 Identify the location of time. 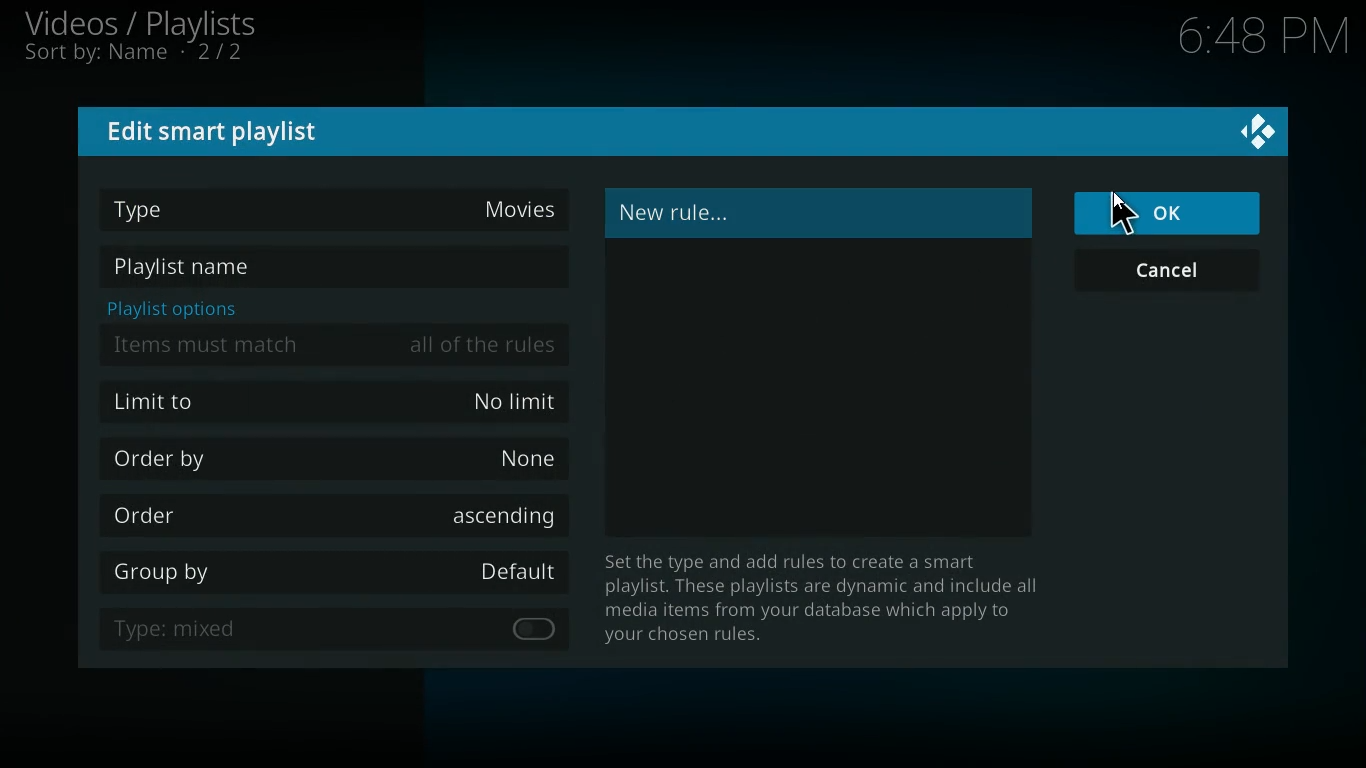
(1257, 37).